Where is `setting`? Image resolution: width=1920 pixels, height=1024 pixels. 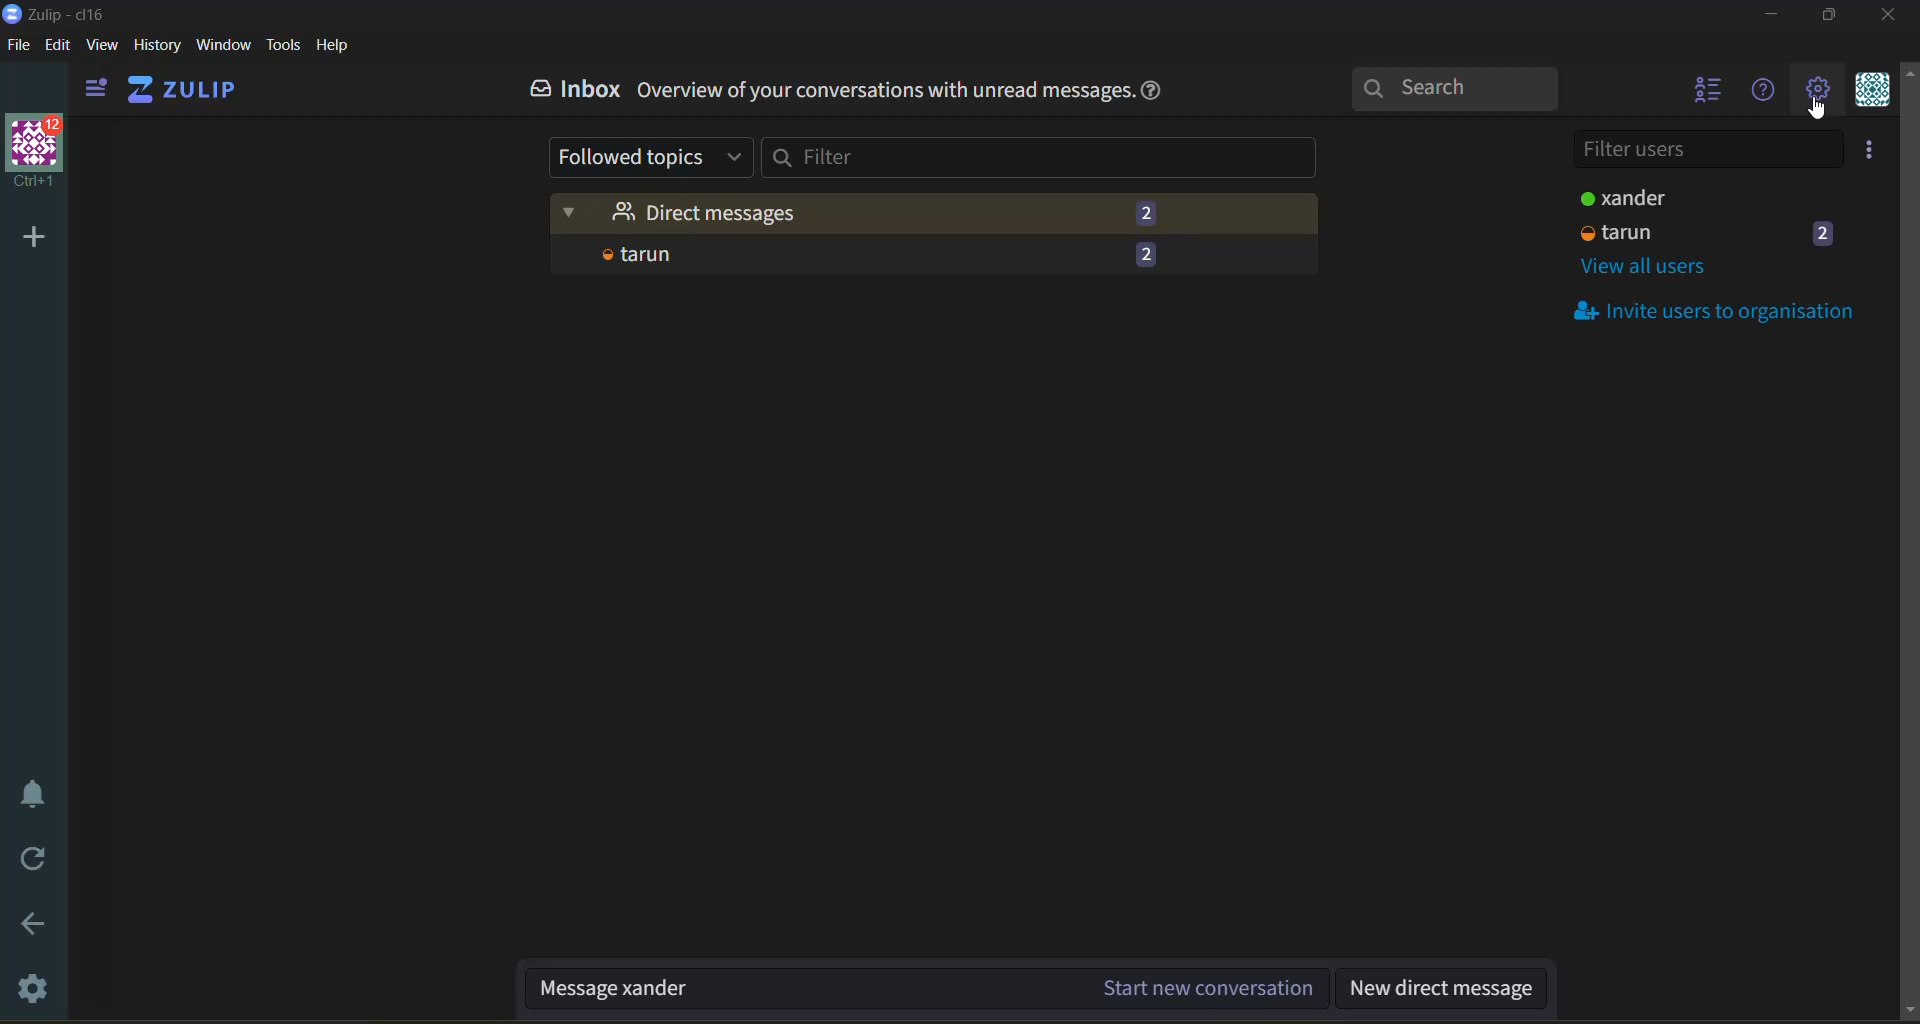 setting is located at coordinates (1816, 92).